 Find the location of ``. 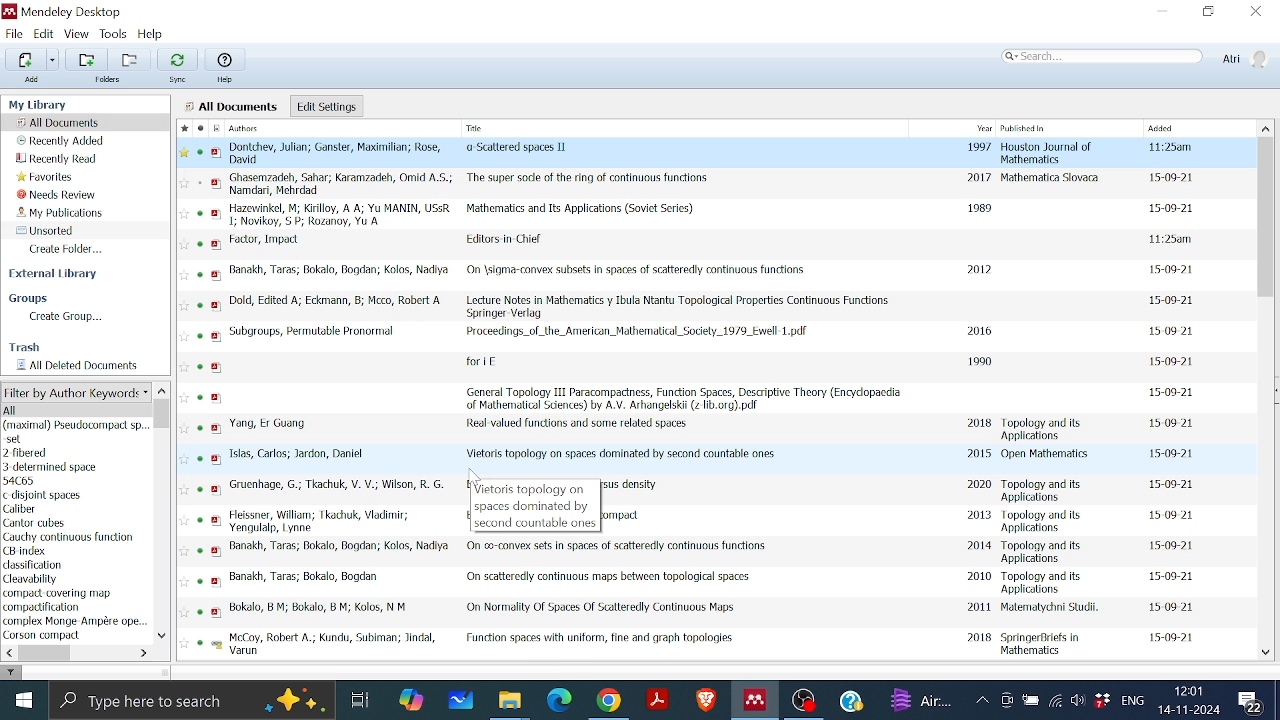

 is located at coordinates (1265, 126).